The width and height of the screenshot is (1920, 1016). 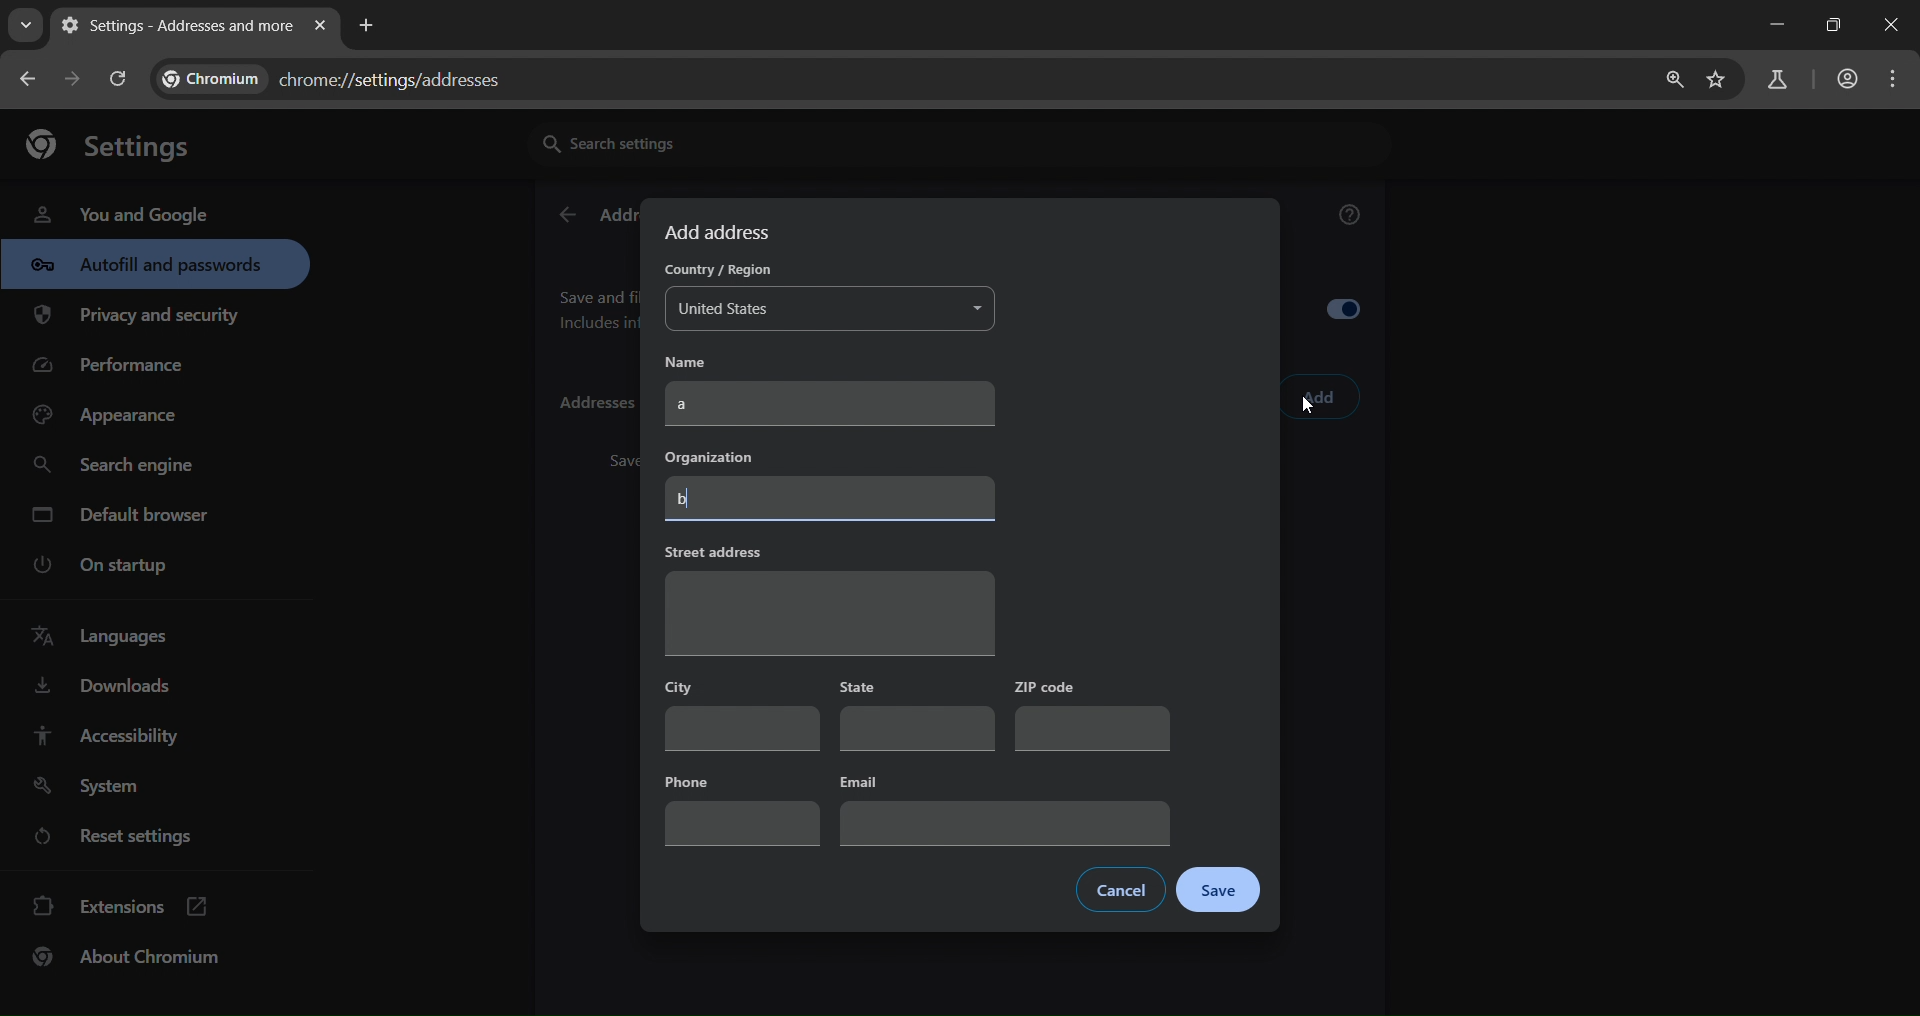 What do you see at coordinates (367, 23) in the screenshot?
I see `new tab` at bounding box center [367, 23].